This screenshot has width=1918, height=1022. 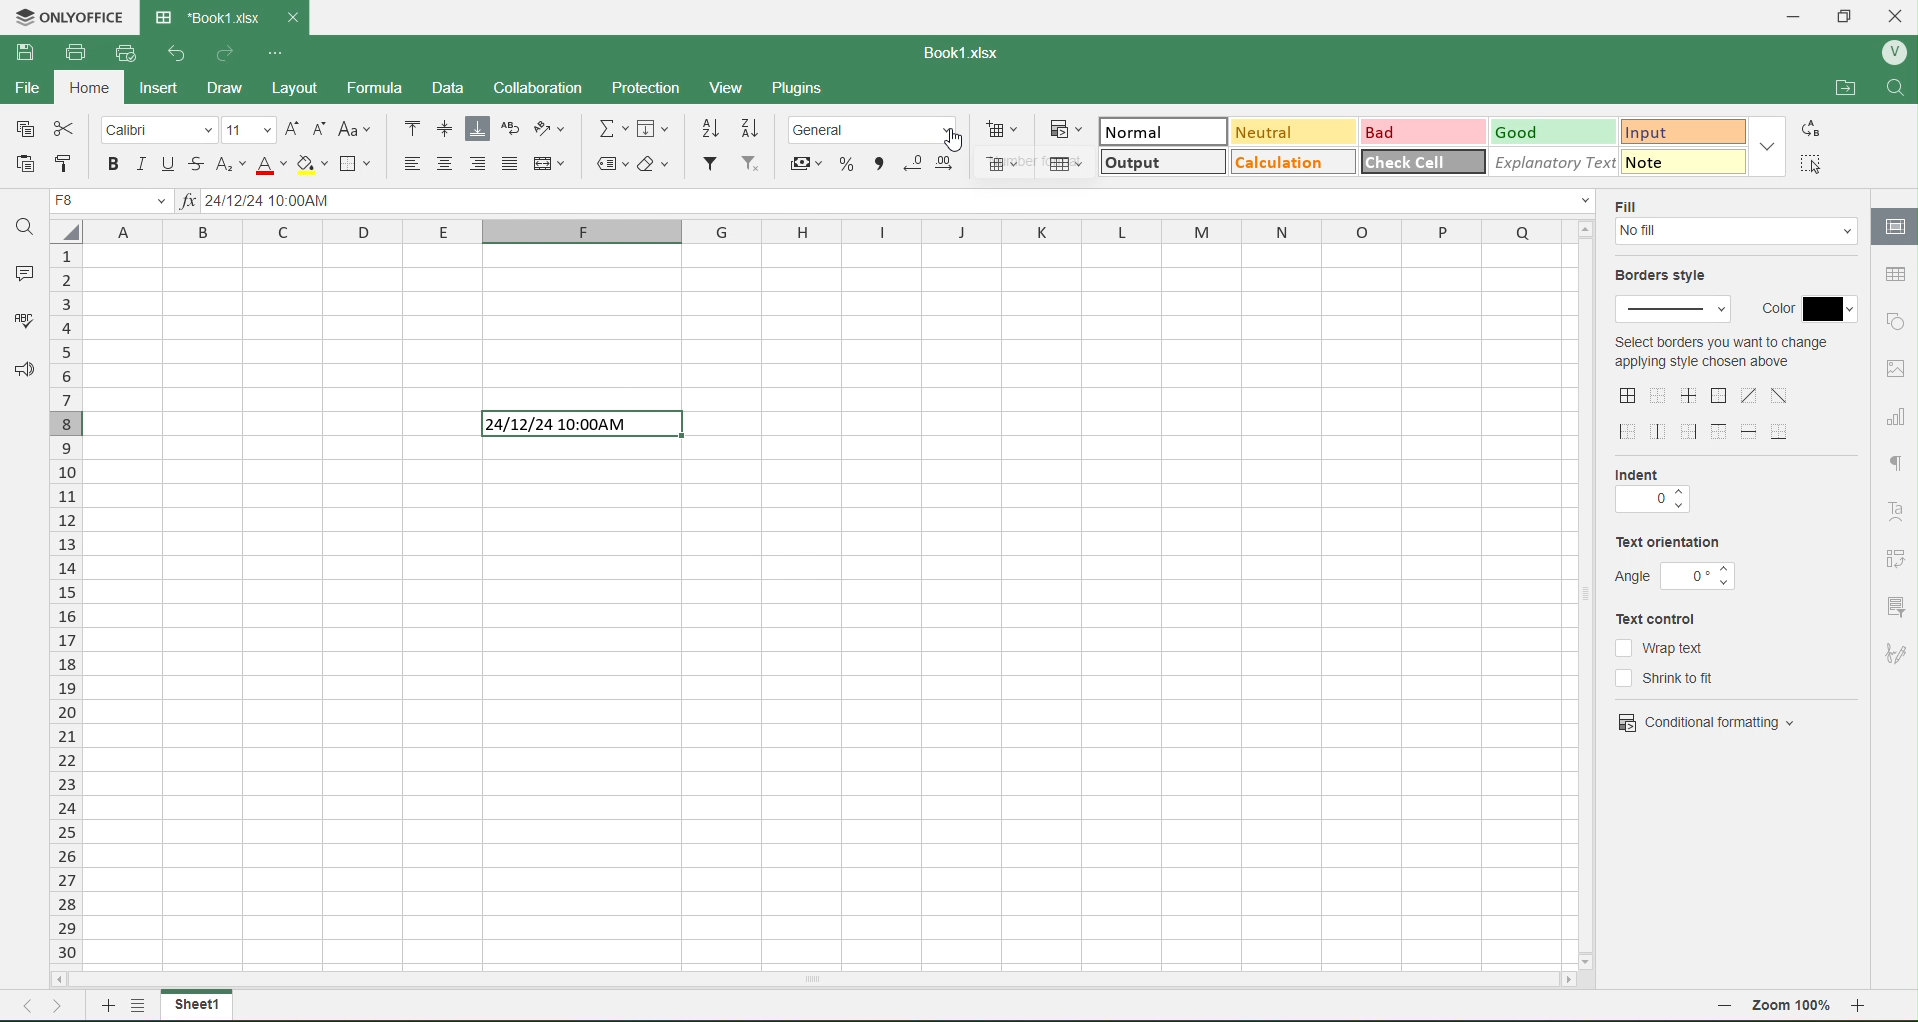 What do you see at coordinates (575, 425) in the screenshot?
I see `24/12/24 10:00AM` at bounding box center [575, 425].